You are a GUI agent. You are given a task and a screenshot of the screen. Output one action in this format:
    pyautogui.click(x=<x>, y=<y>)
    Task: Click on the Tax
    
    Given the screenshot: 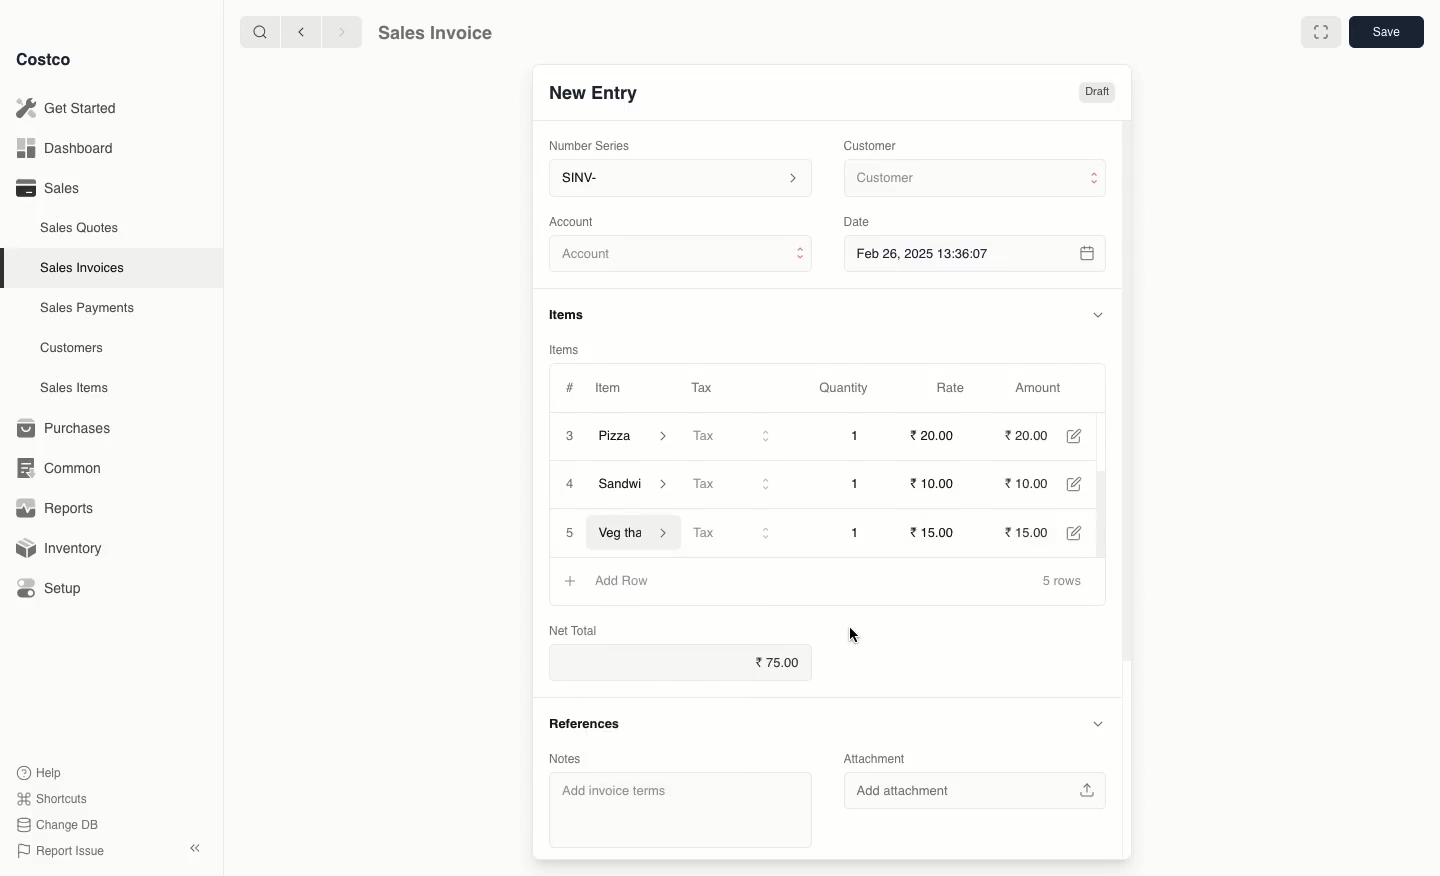 What is the action you would take?
    pyautogui.click(x=733, y=483)
    